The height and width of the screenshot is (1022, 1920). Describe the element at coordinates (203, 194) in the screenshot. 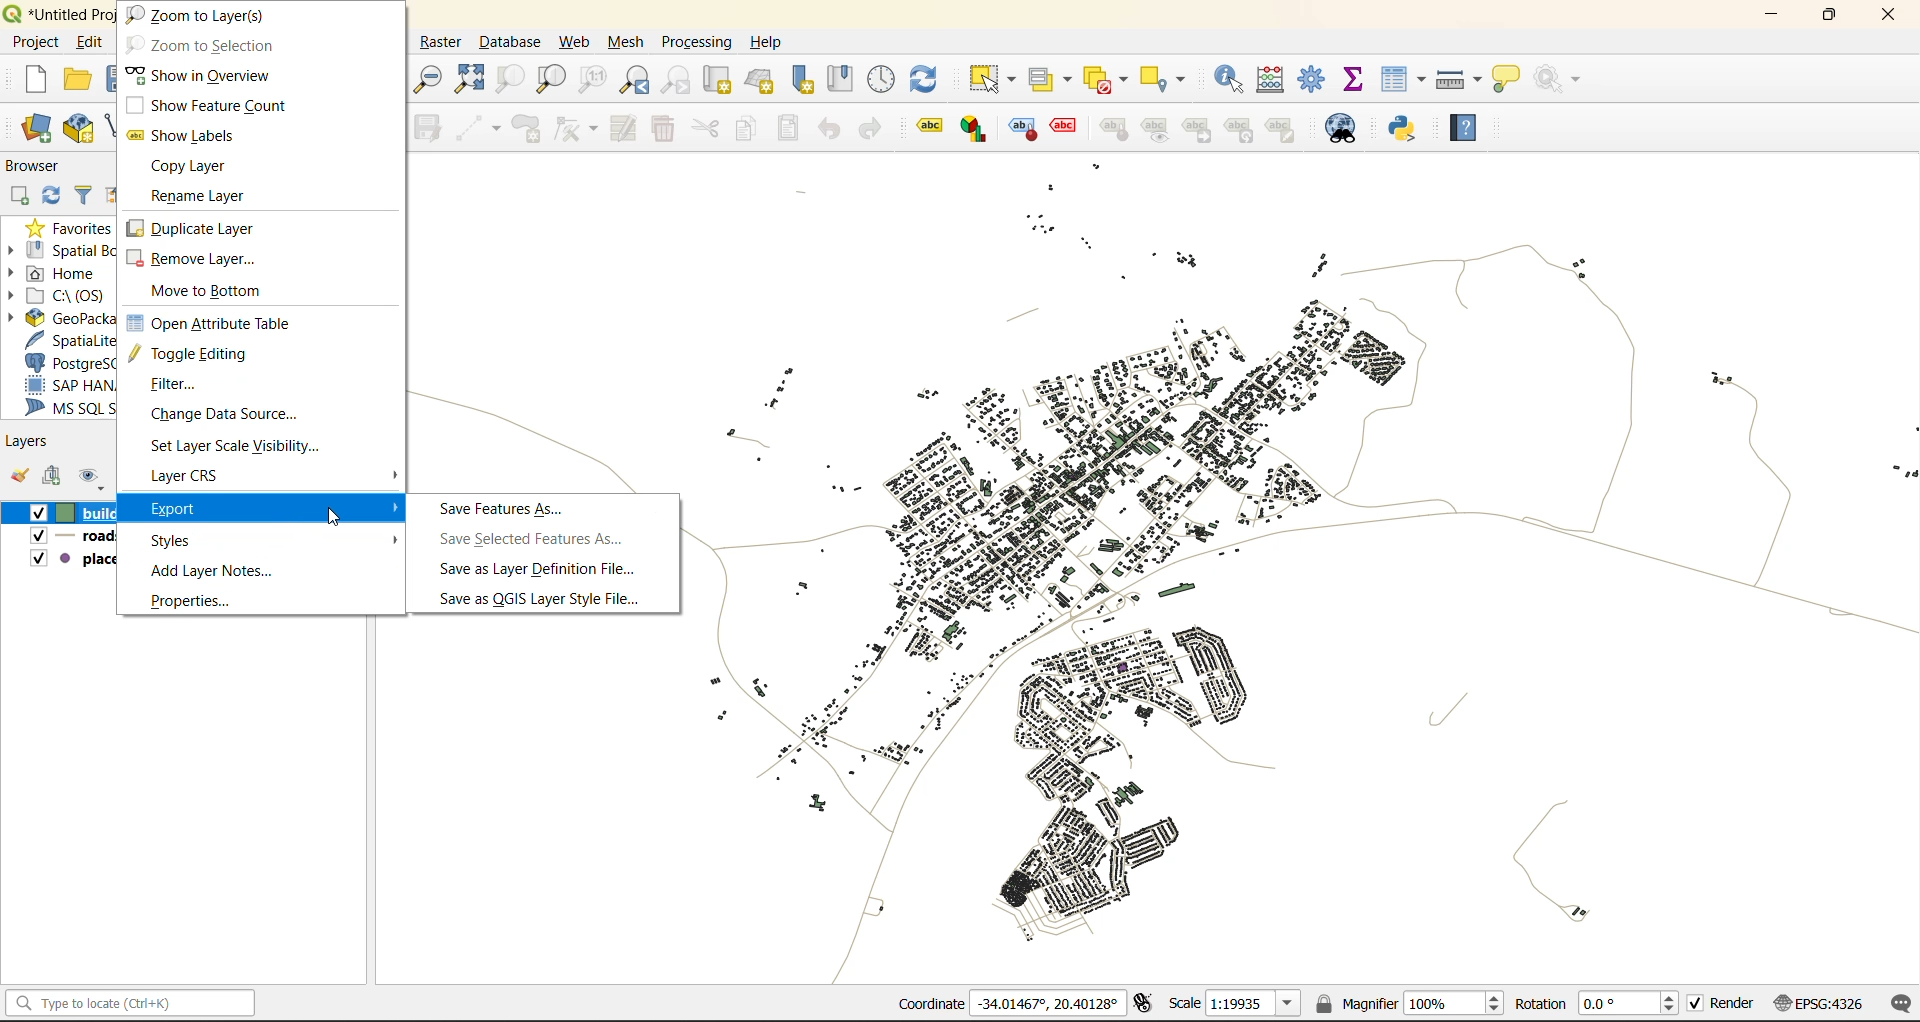

I see `rename layer` at that location.